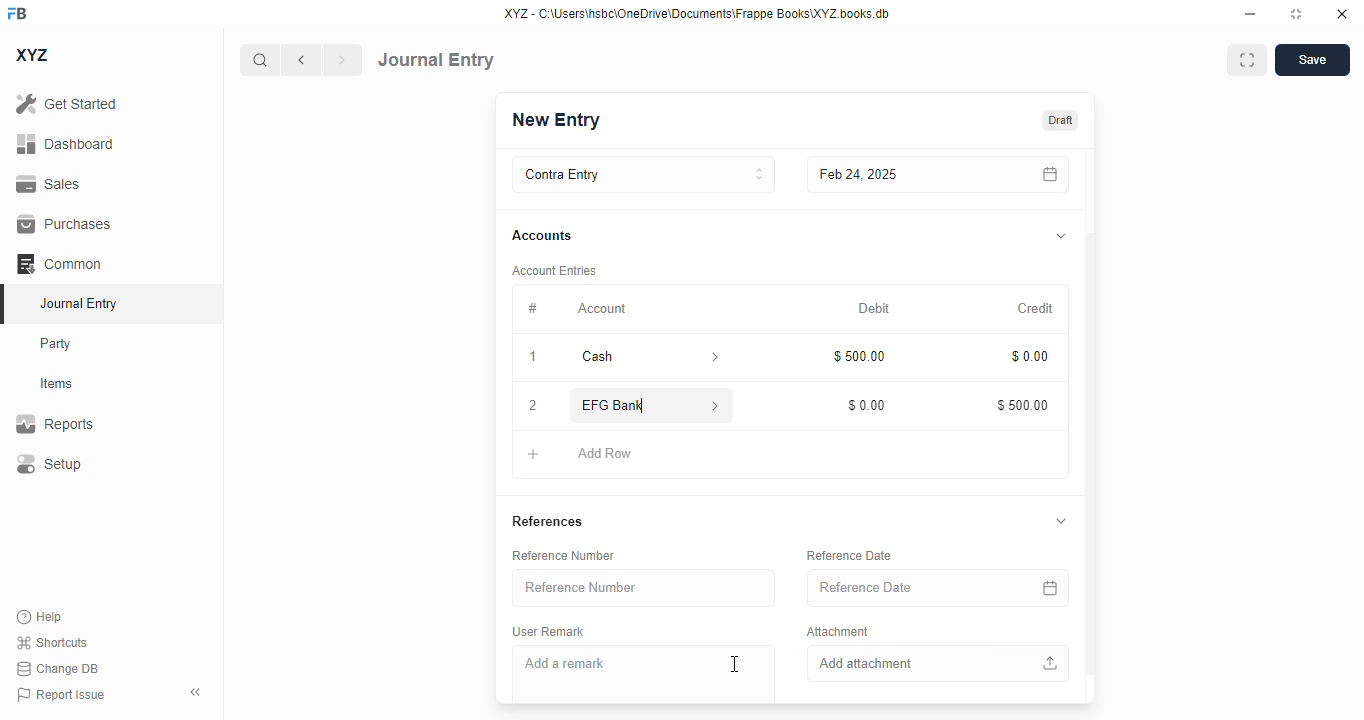 Image resolution: width=1364 pixels, height=720 pixels. Describe the element at coordinates (603, 454) in the screenshot. I see `add row` at that location.